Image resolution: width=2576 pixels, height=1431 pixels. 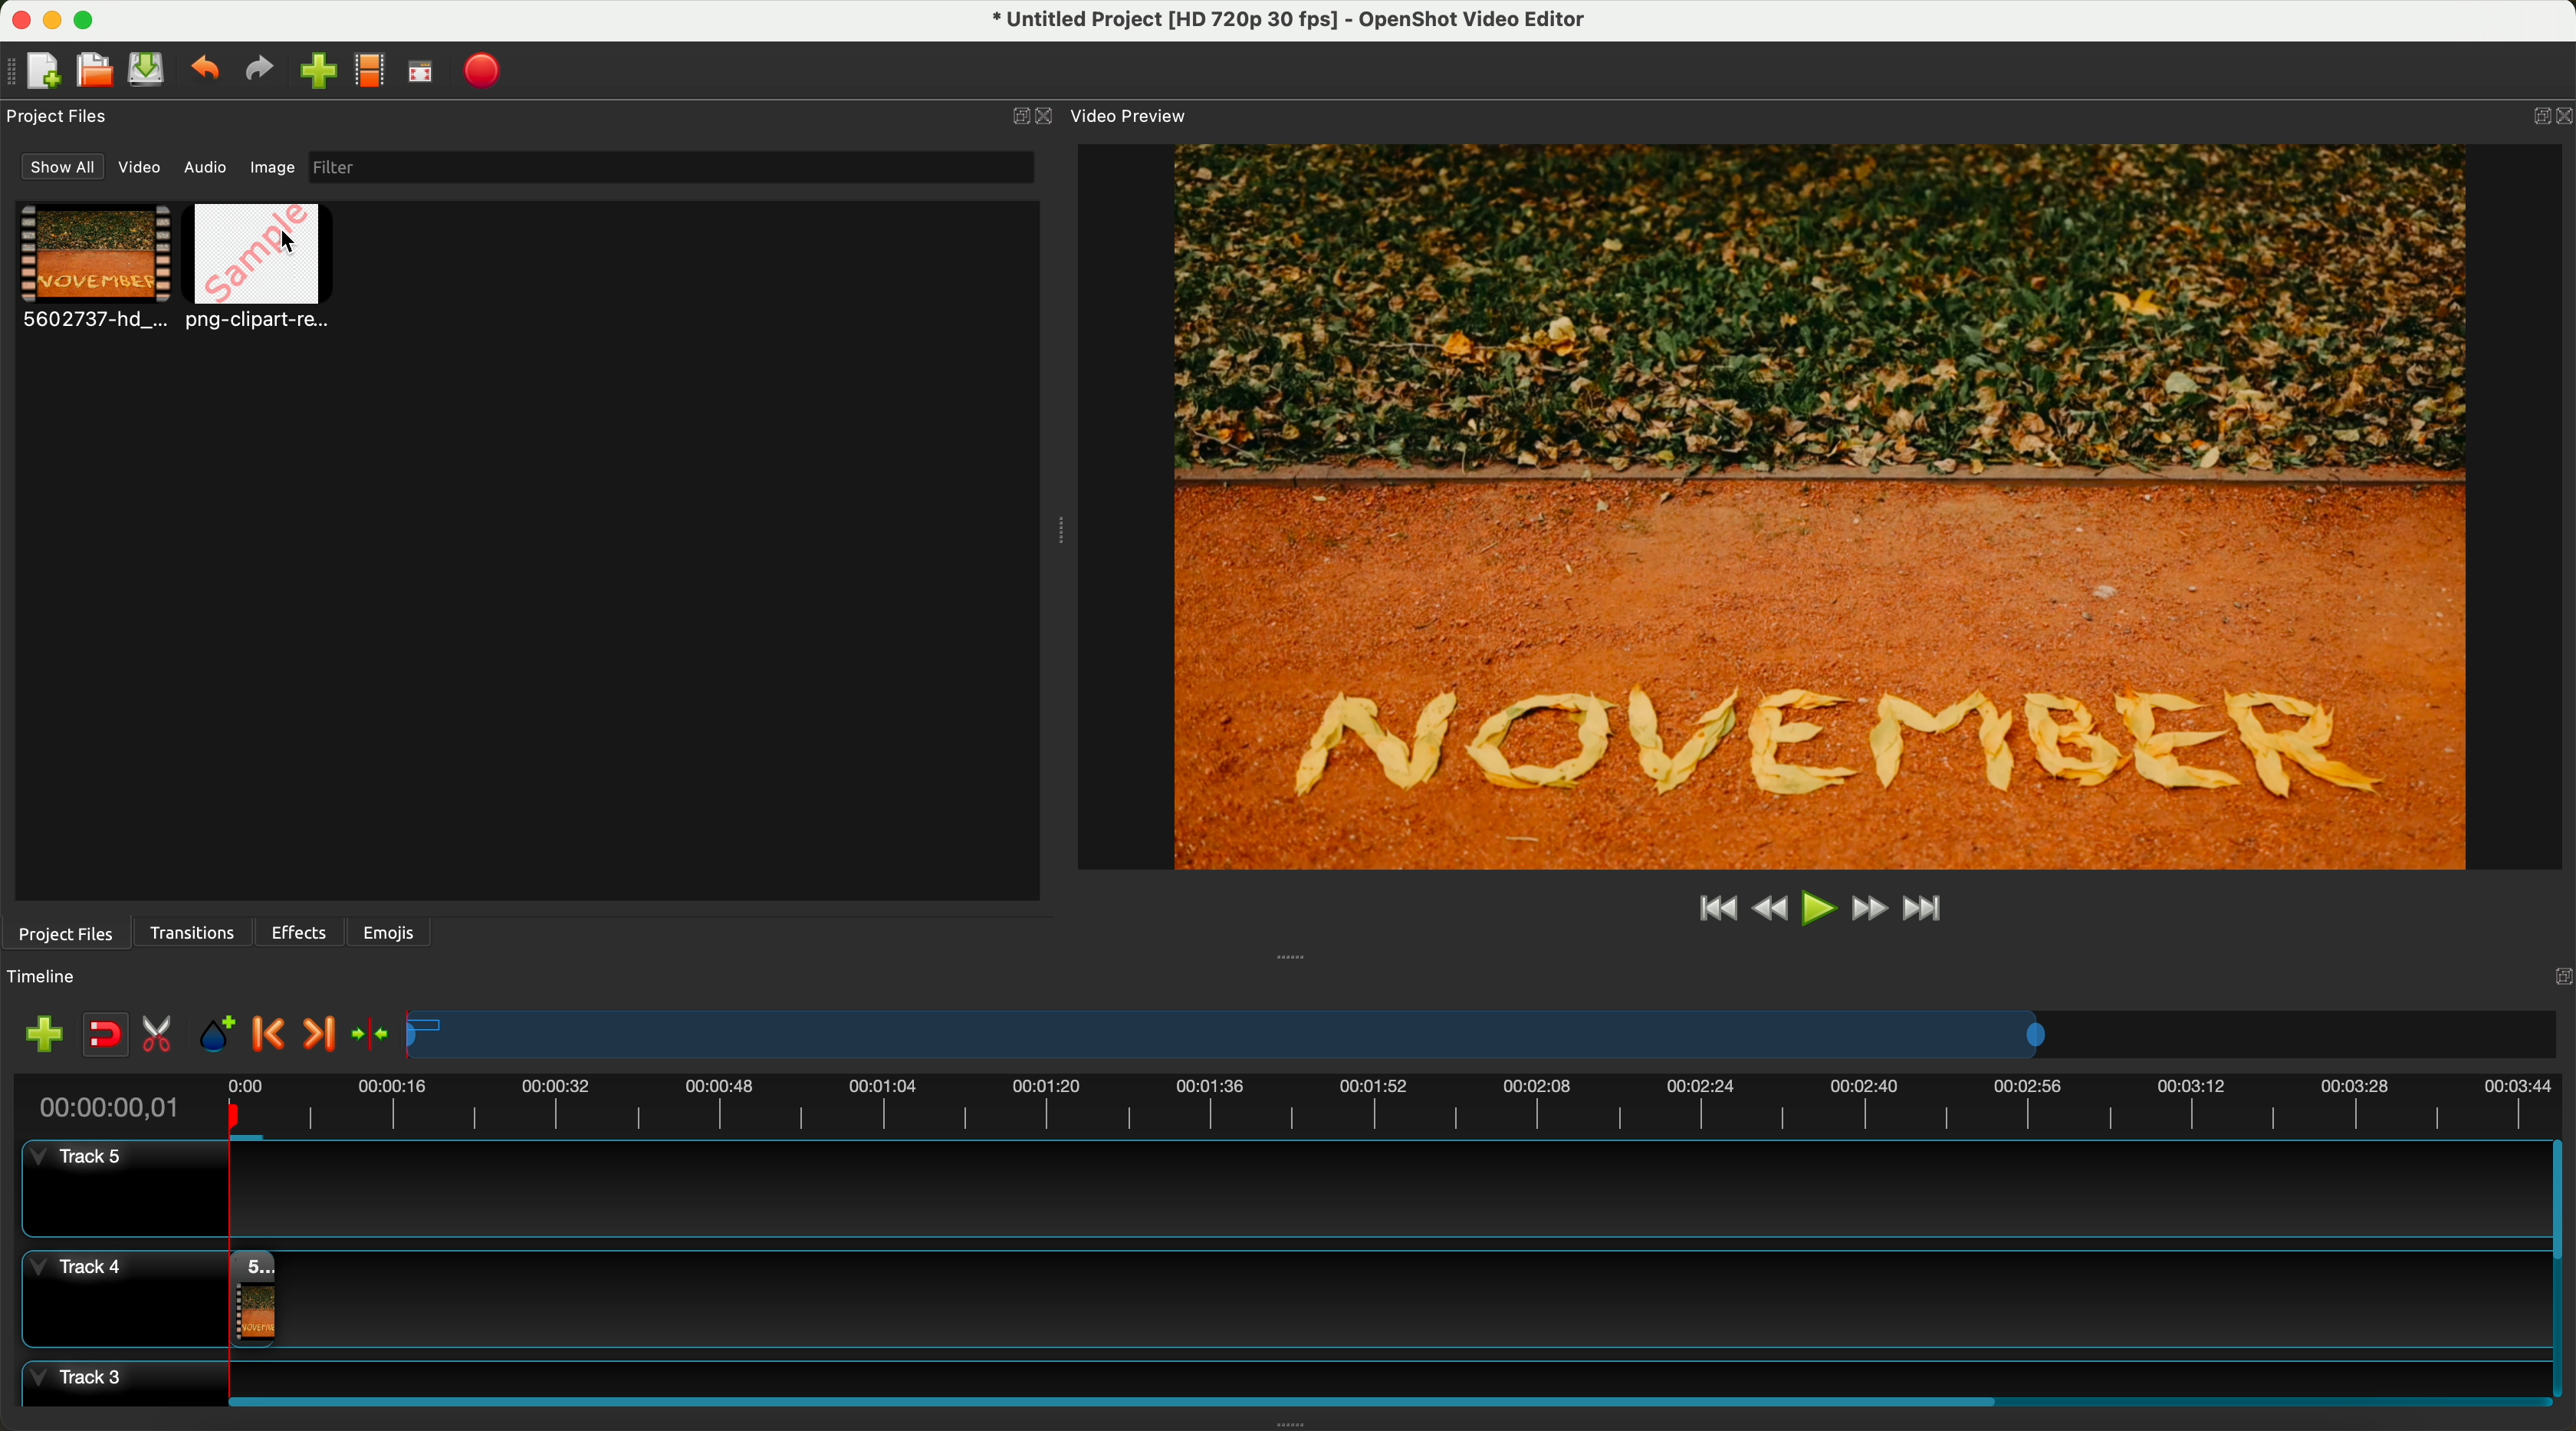 I want to click on disable snapping, so click(x=106, y=1036).